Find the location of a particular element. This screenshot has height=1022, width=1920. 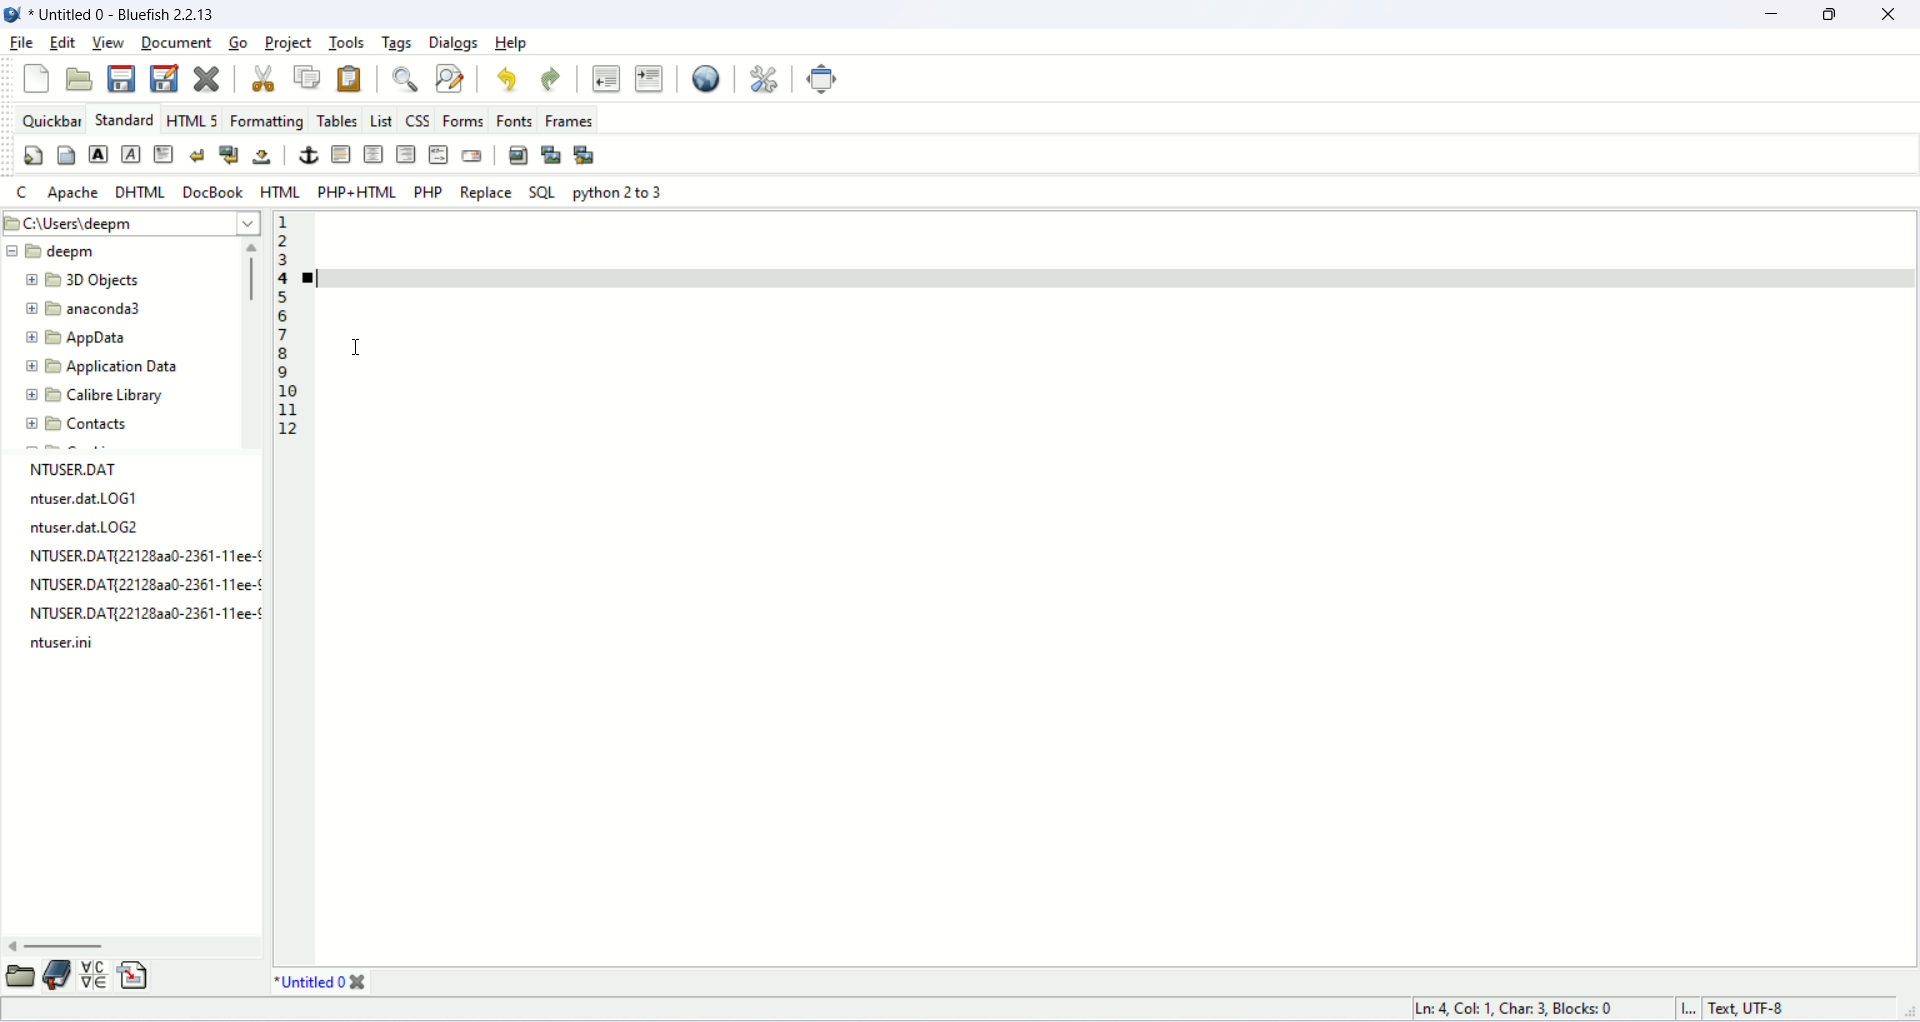

quick bar is located at coordinates (48, 117).